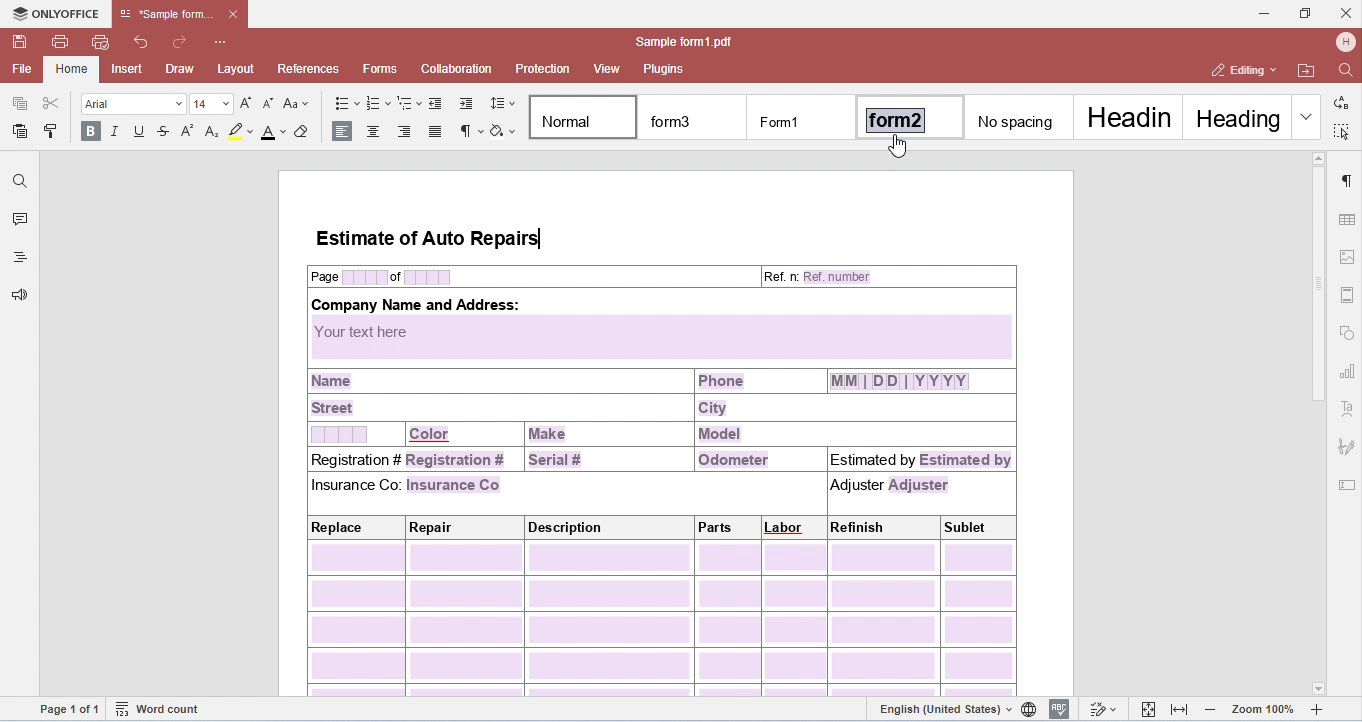  What do you see at coordinates (51, 103) in the screenshot?
I see `cut` at bounding box center [51, 103].